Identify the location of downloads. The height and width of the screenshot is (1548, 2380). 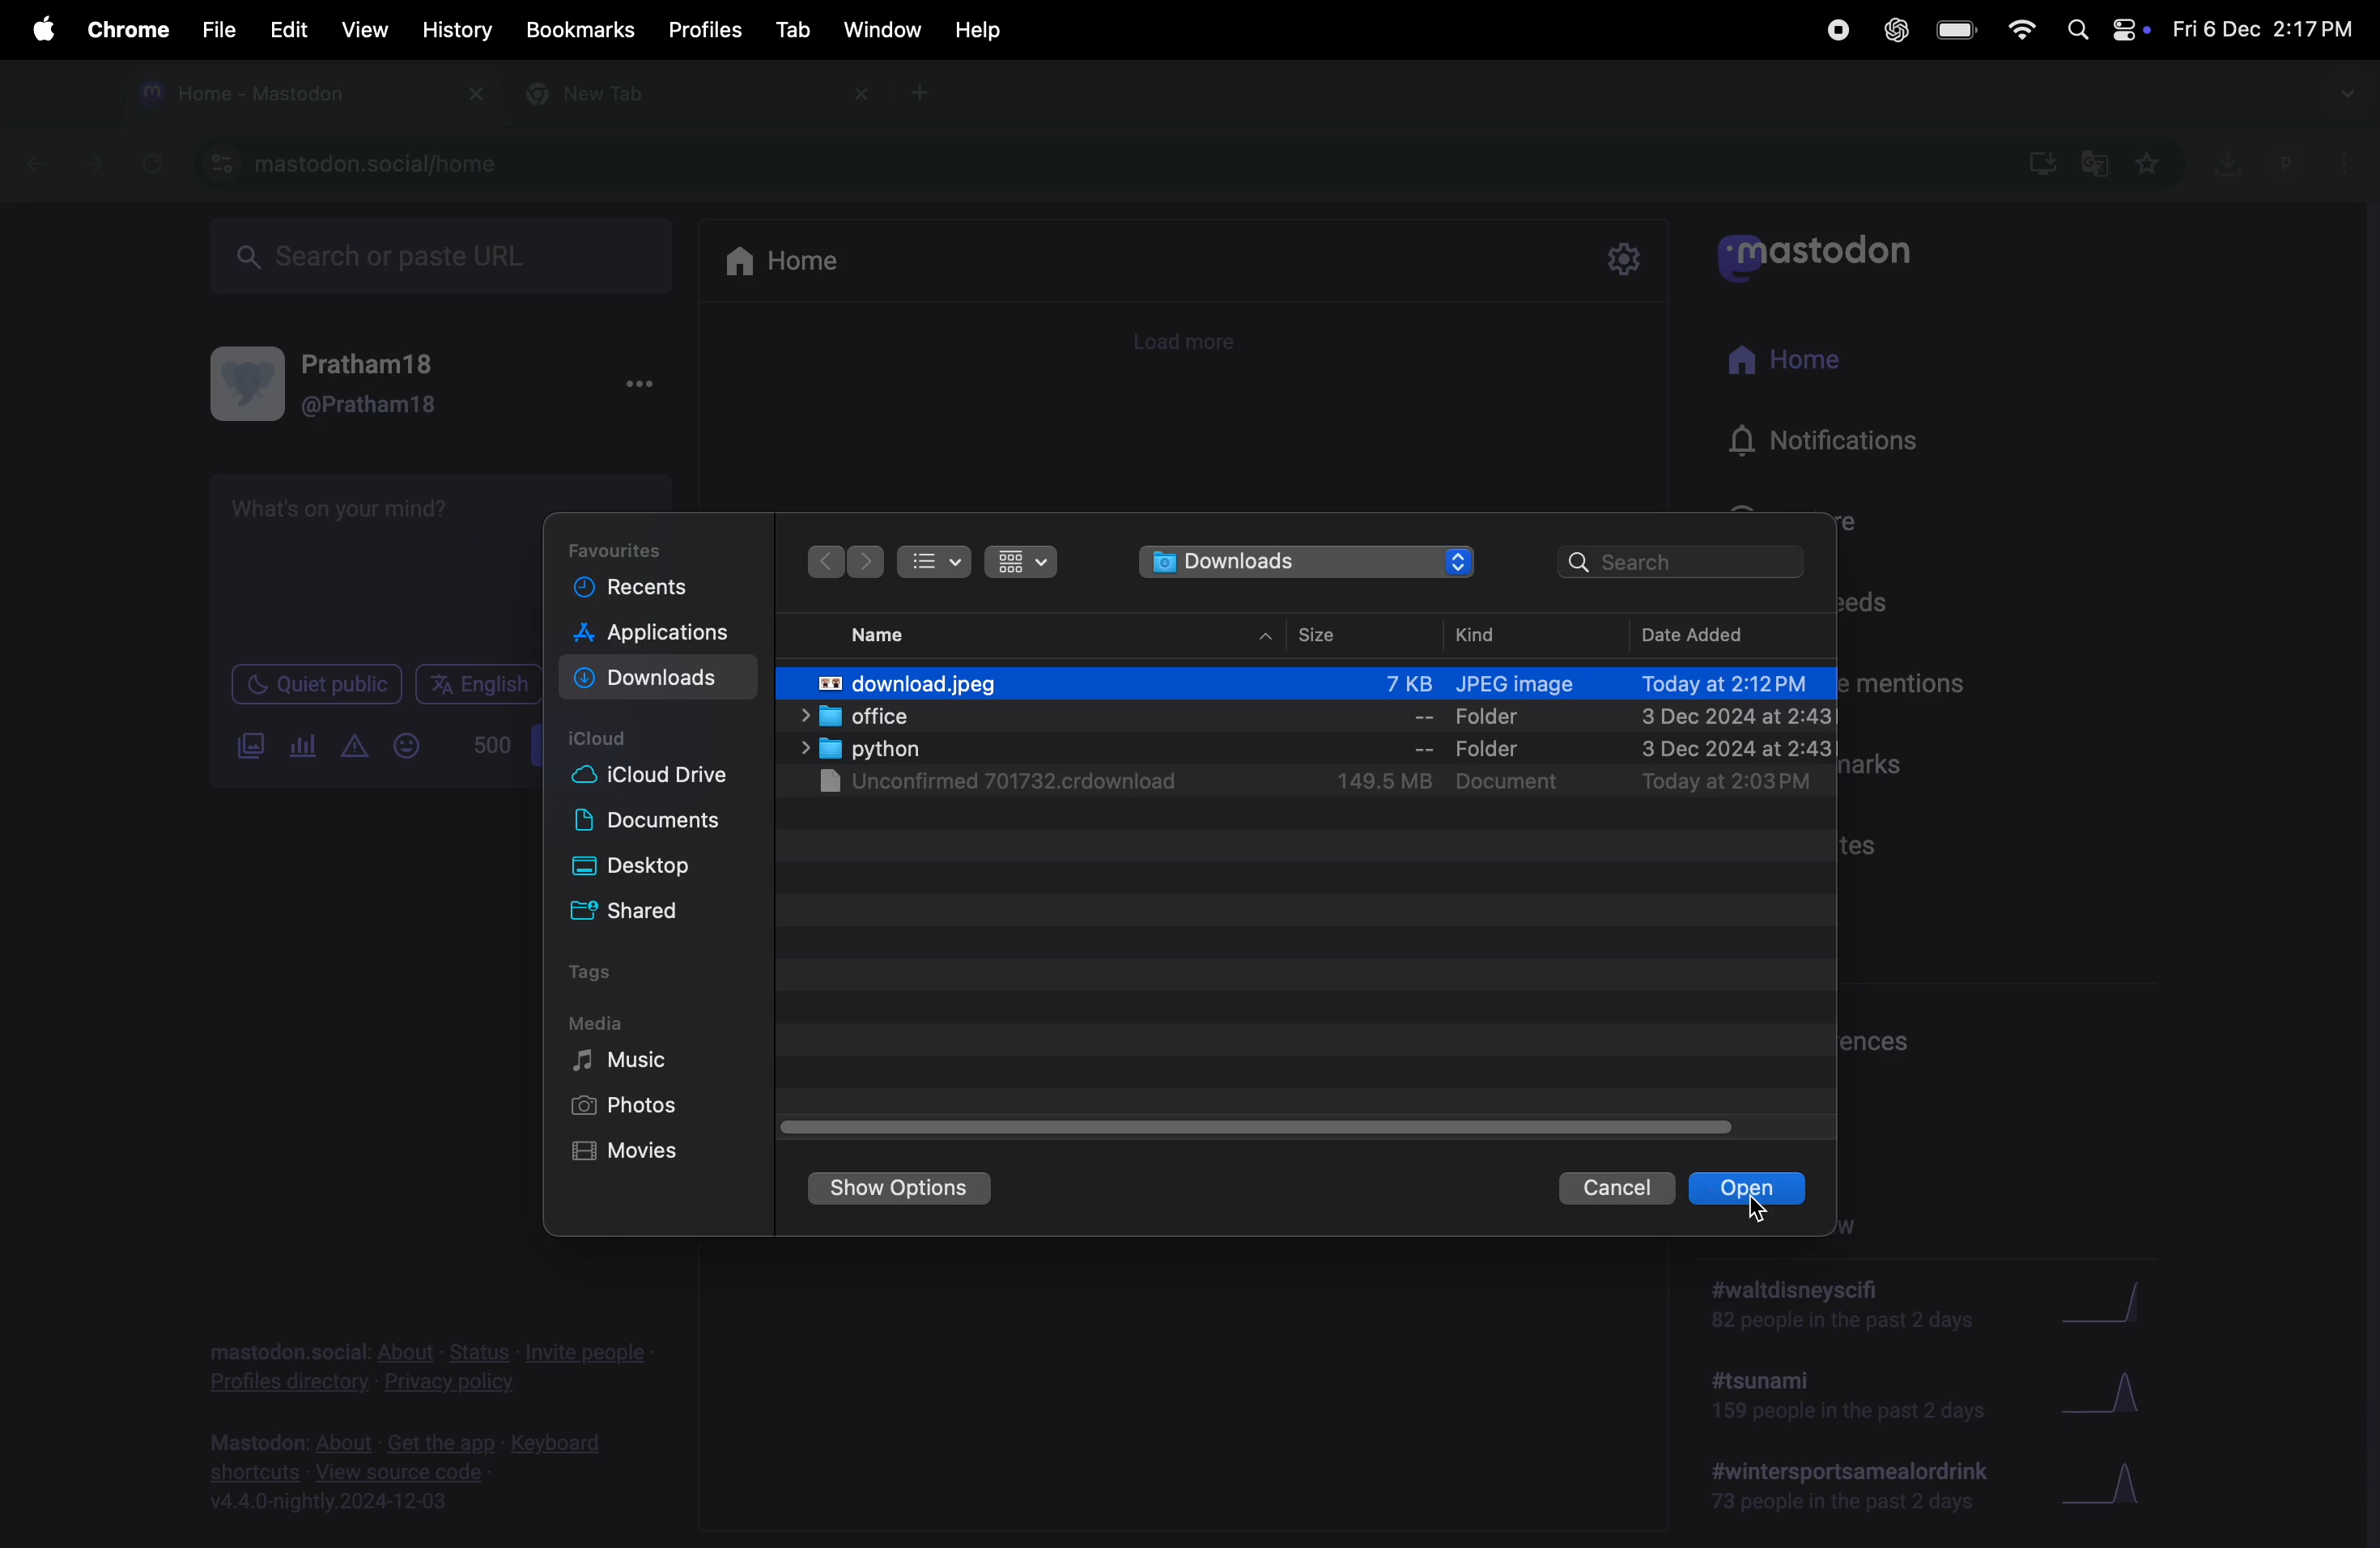
(2228, 160).